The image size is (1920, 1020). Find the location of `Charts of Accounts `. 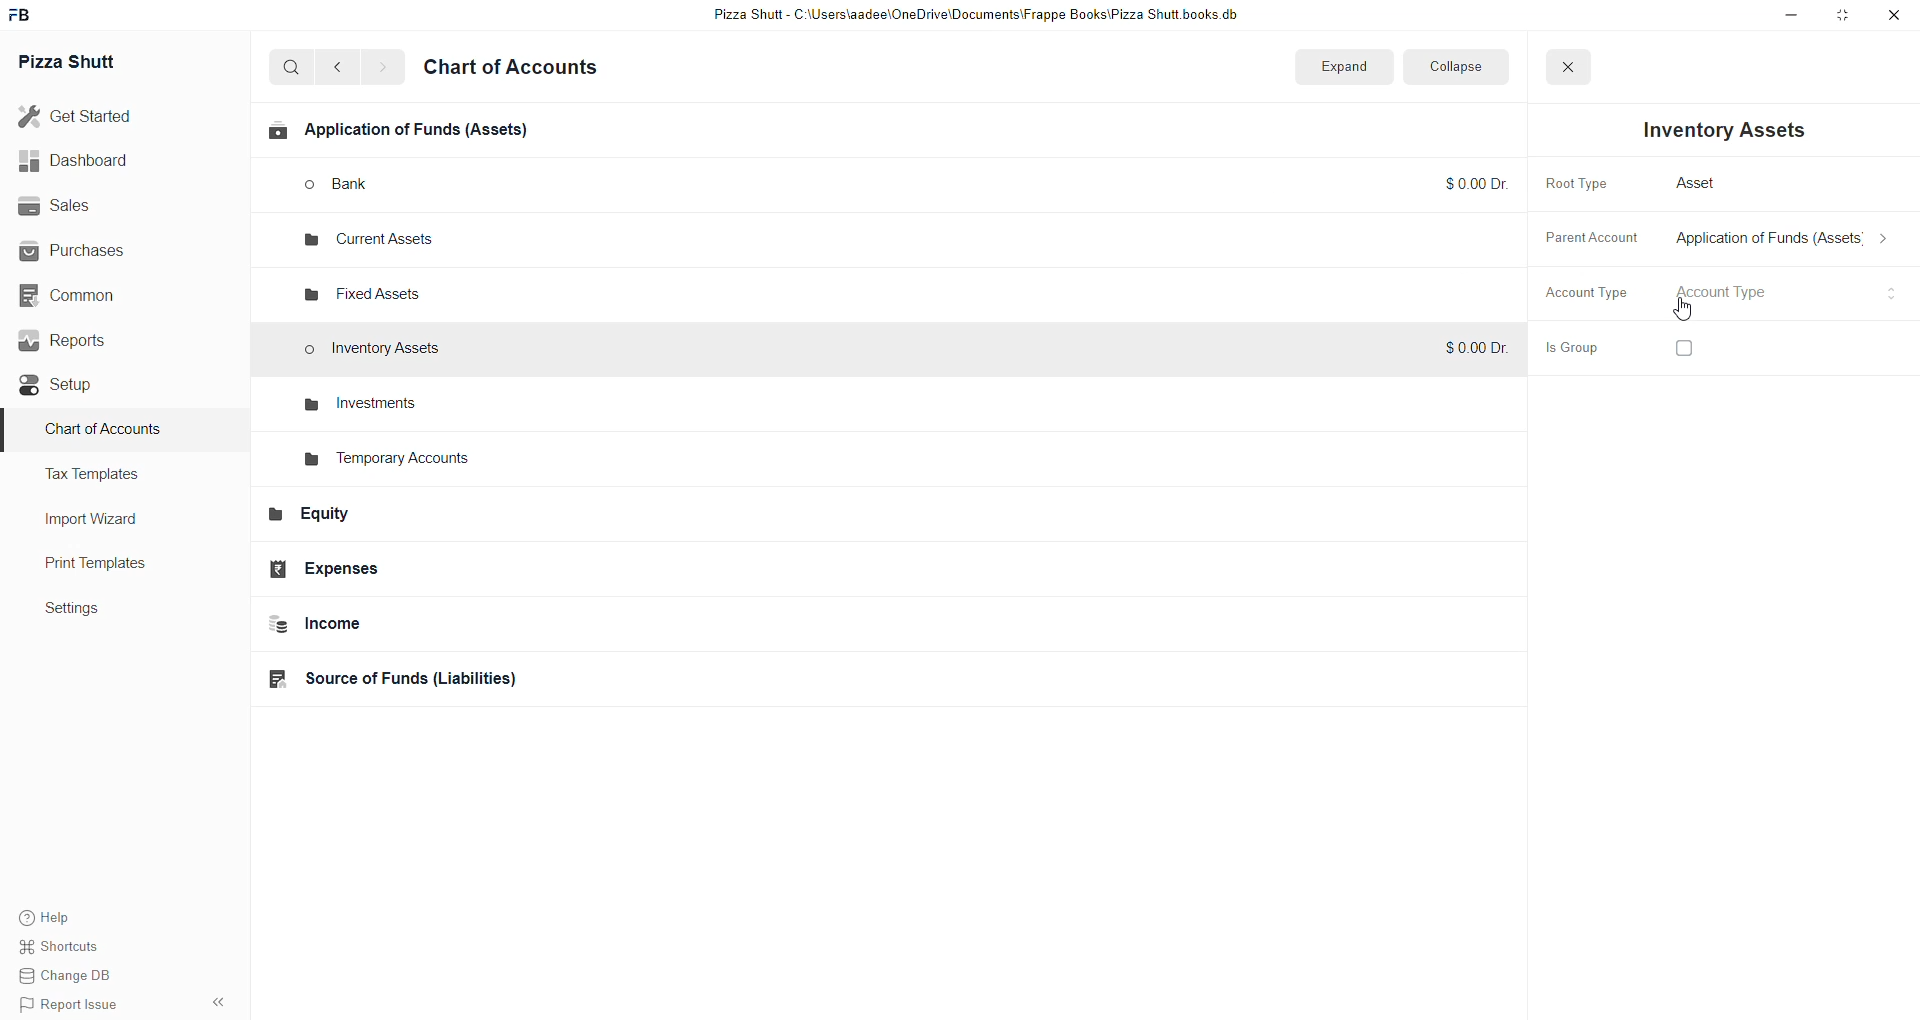

Charts of Accounts  is located at coordinates (105, 434).